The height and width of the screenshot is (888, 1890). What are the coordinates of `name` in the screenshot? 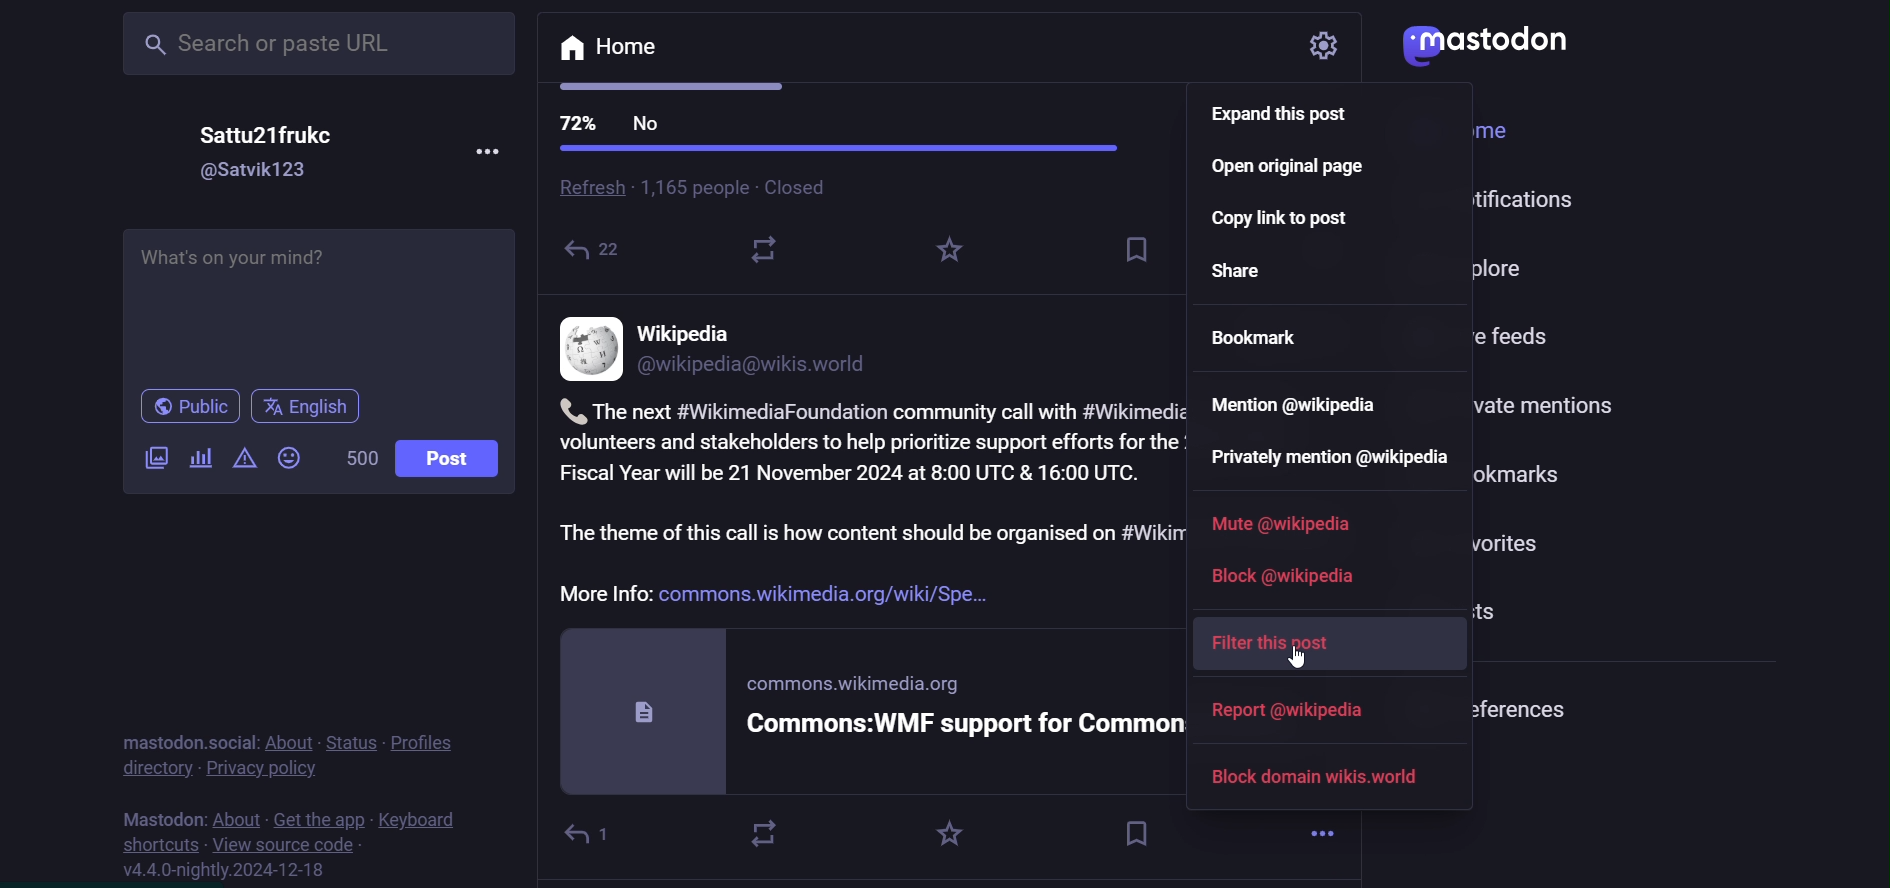 It's located at (690, 332).